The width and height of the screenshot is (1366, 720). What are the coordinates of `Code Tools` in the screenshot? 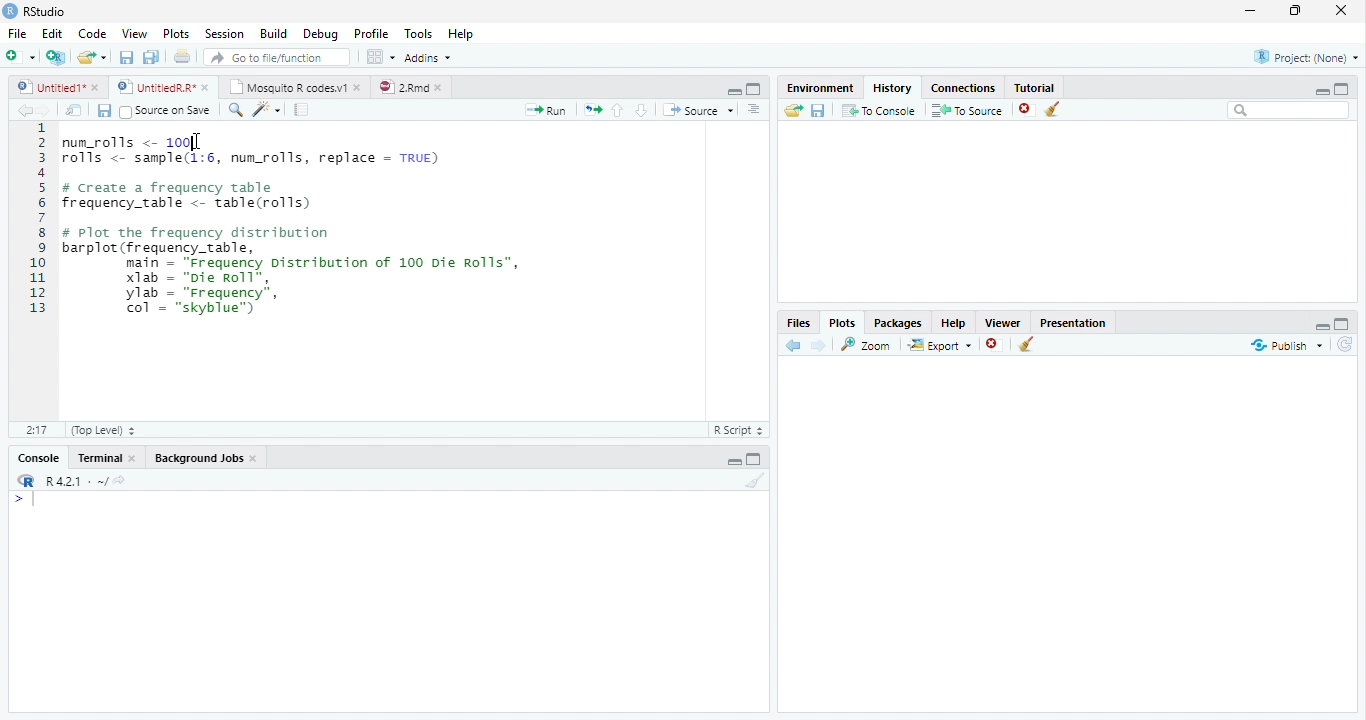 It's located at (265, 110).